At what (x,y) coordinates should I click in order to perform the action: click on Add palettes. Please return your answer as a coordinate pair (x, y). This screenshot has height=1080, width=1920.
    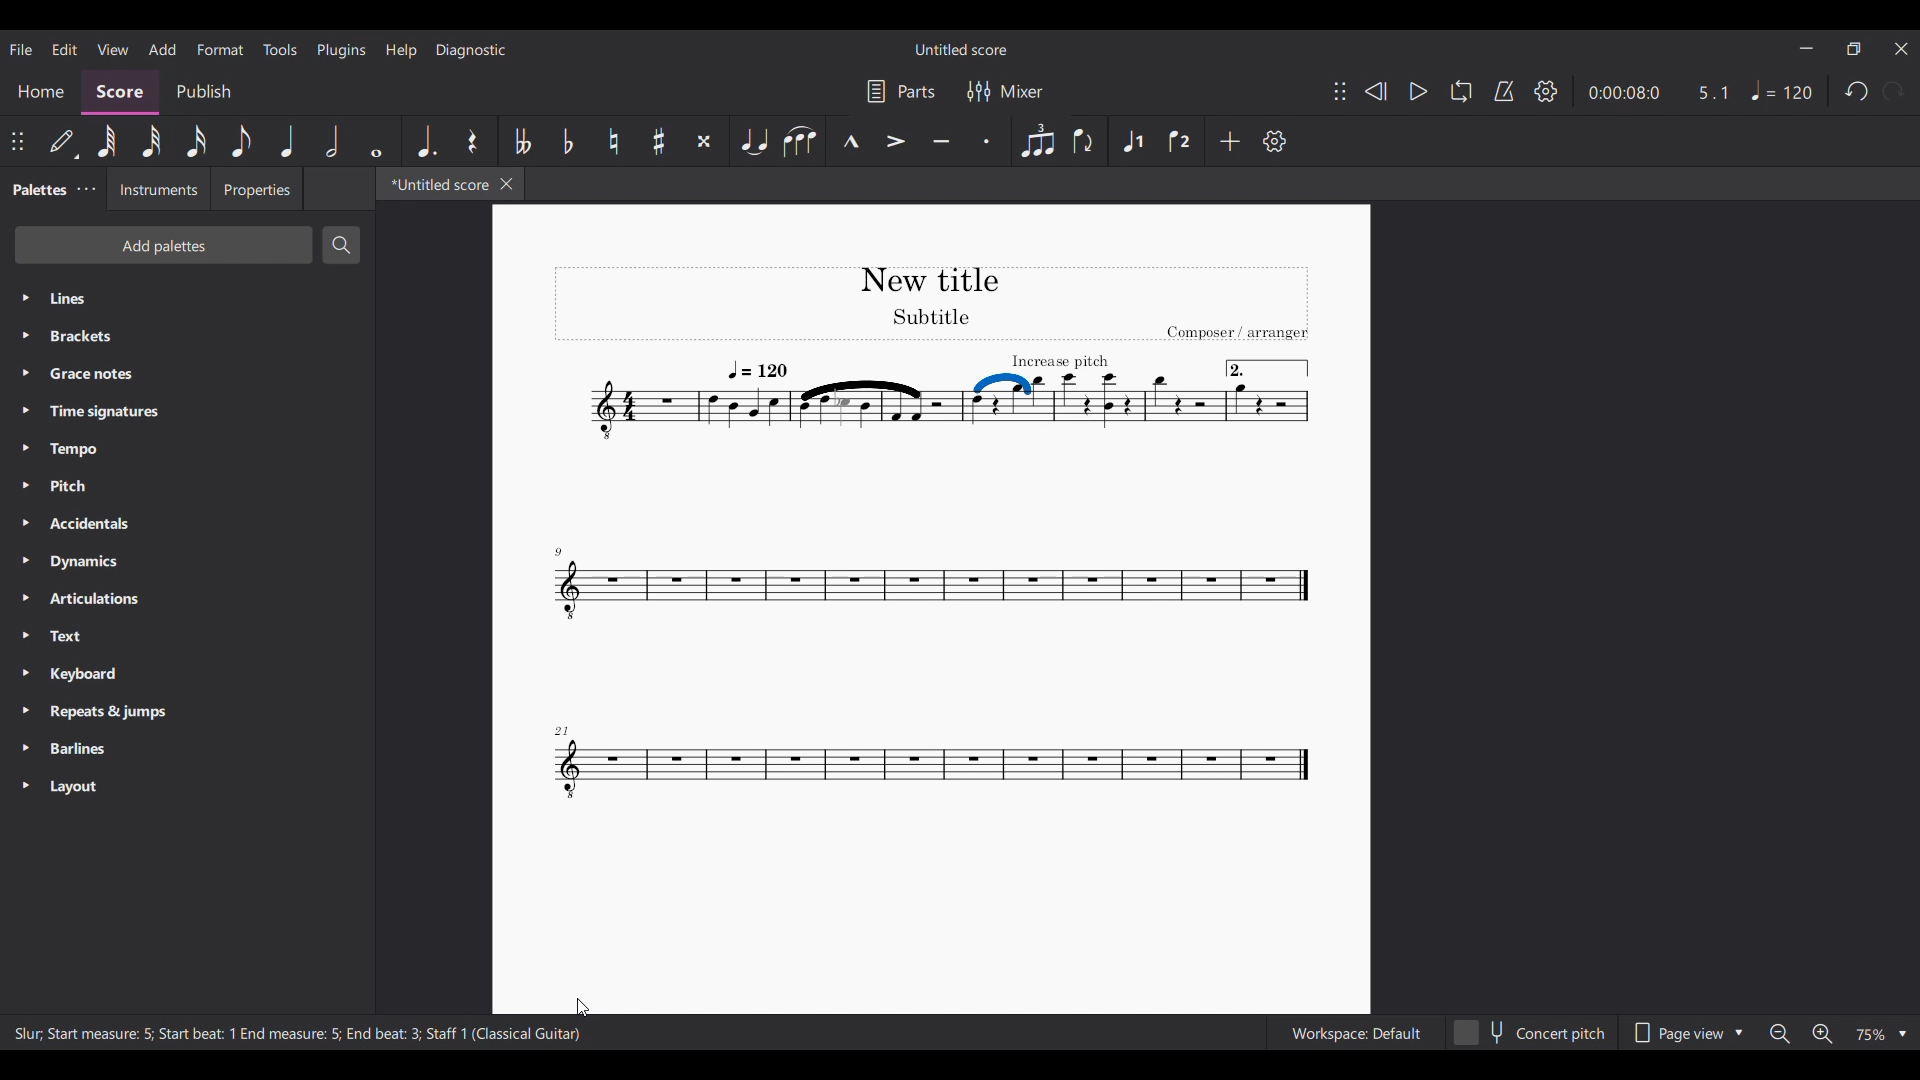
    Looking at the image, I should click on (164, 246).